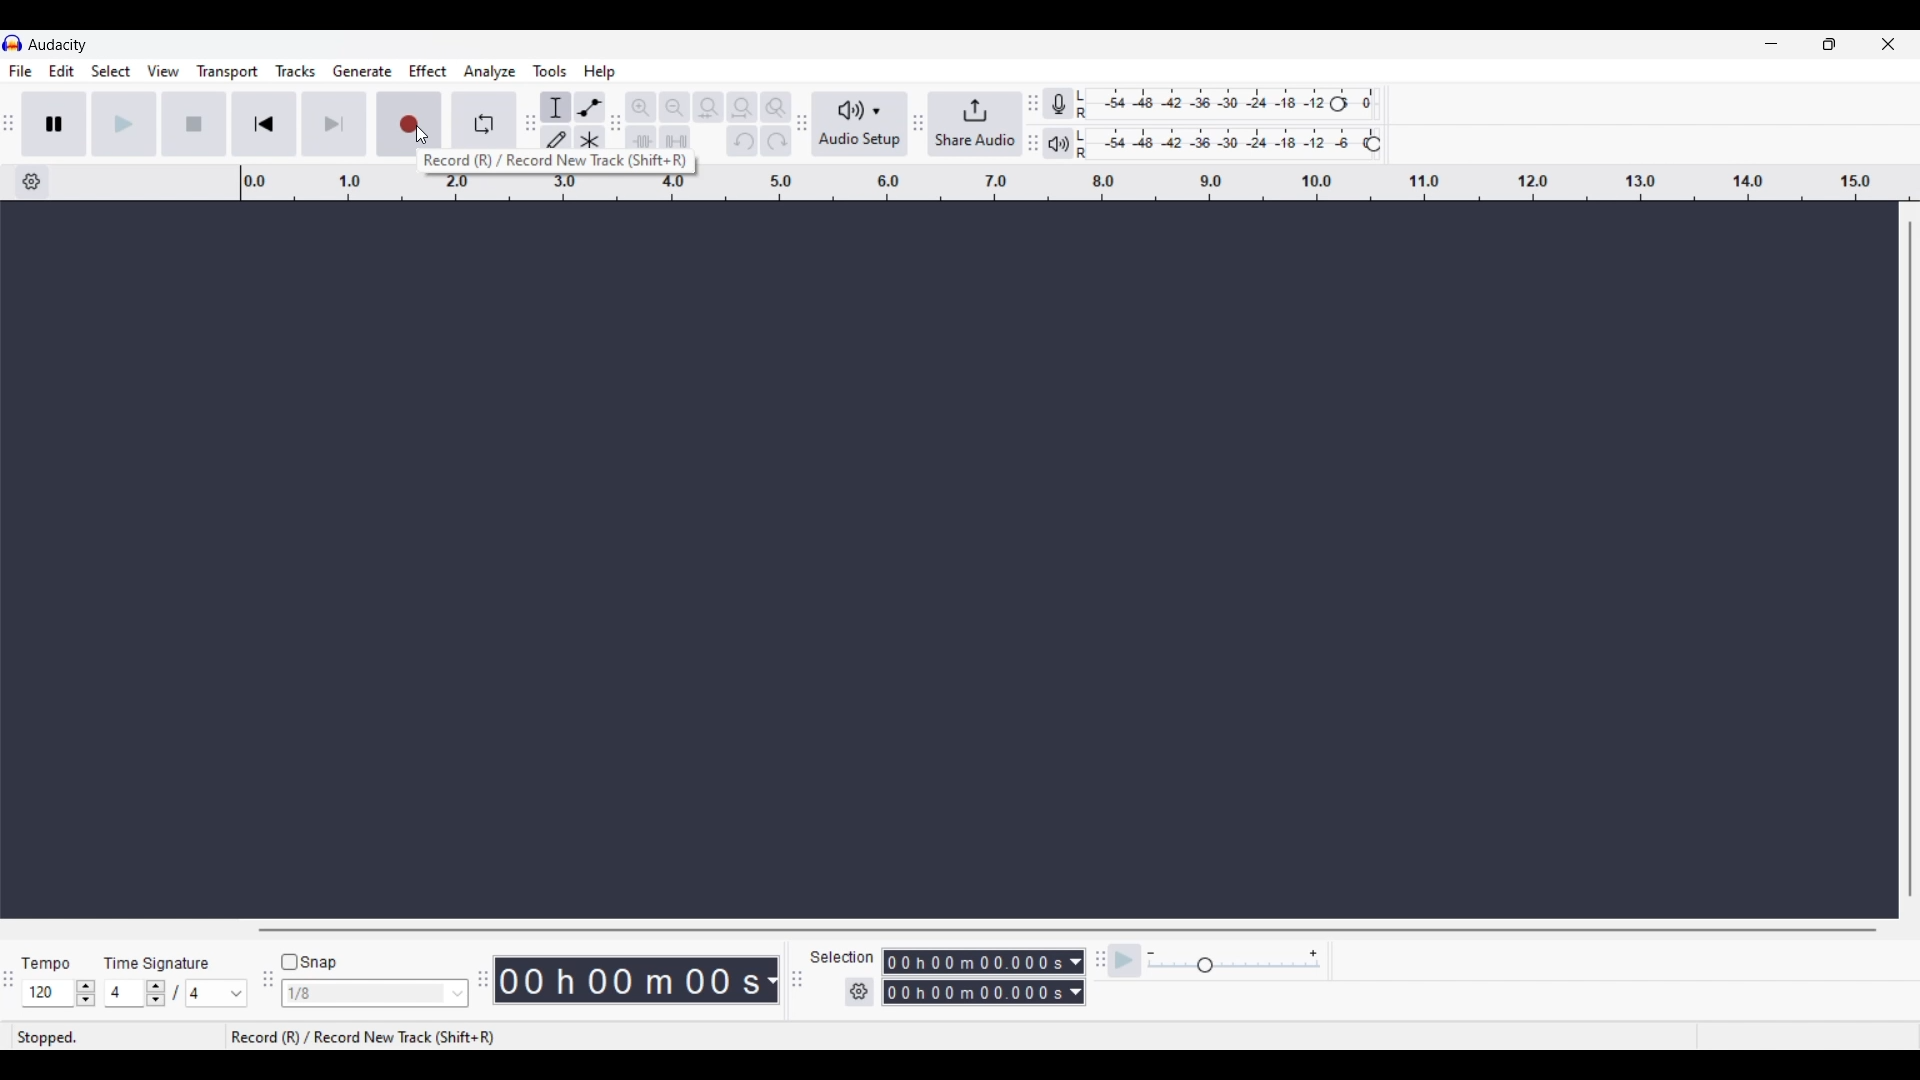 The image size is (1920, 1080). What do you see at coordinates (365, 994) in the screenshot?
I see `1/8` at bounding box center [365, 994].